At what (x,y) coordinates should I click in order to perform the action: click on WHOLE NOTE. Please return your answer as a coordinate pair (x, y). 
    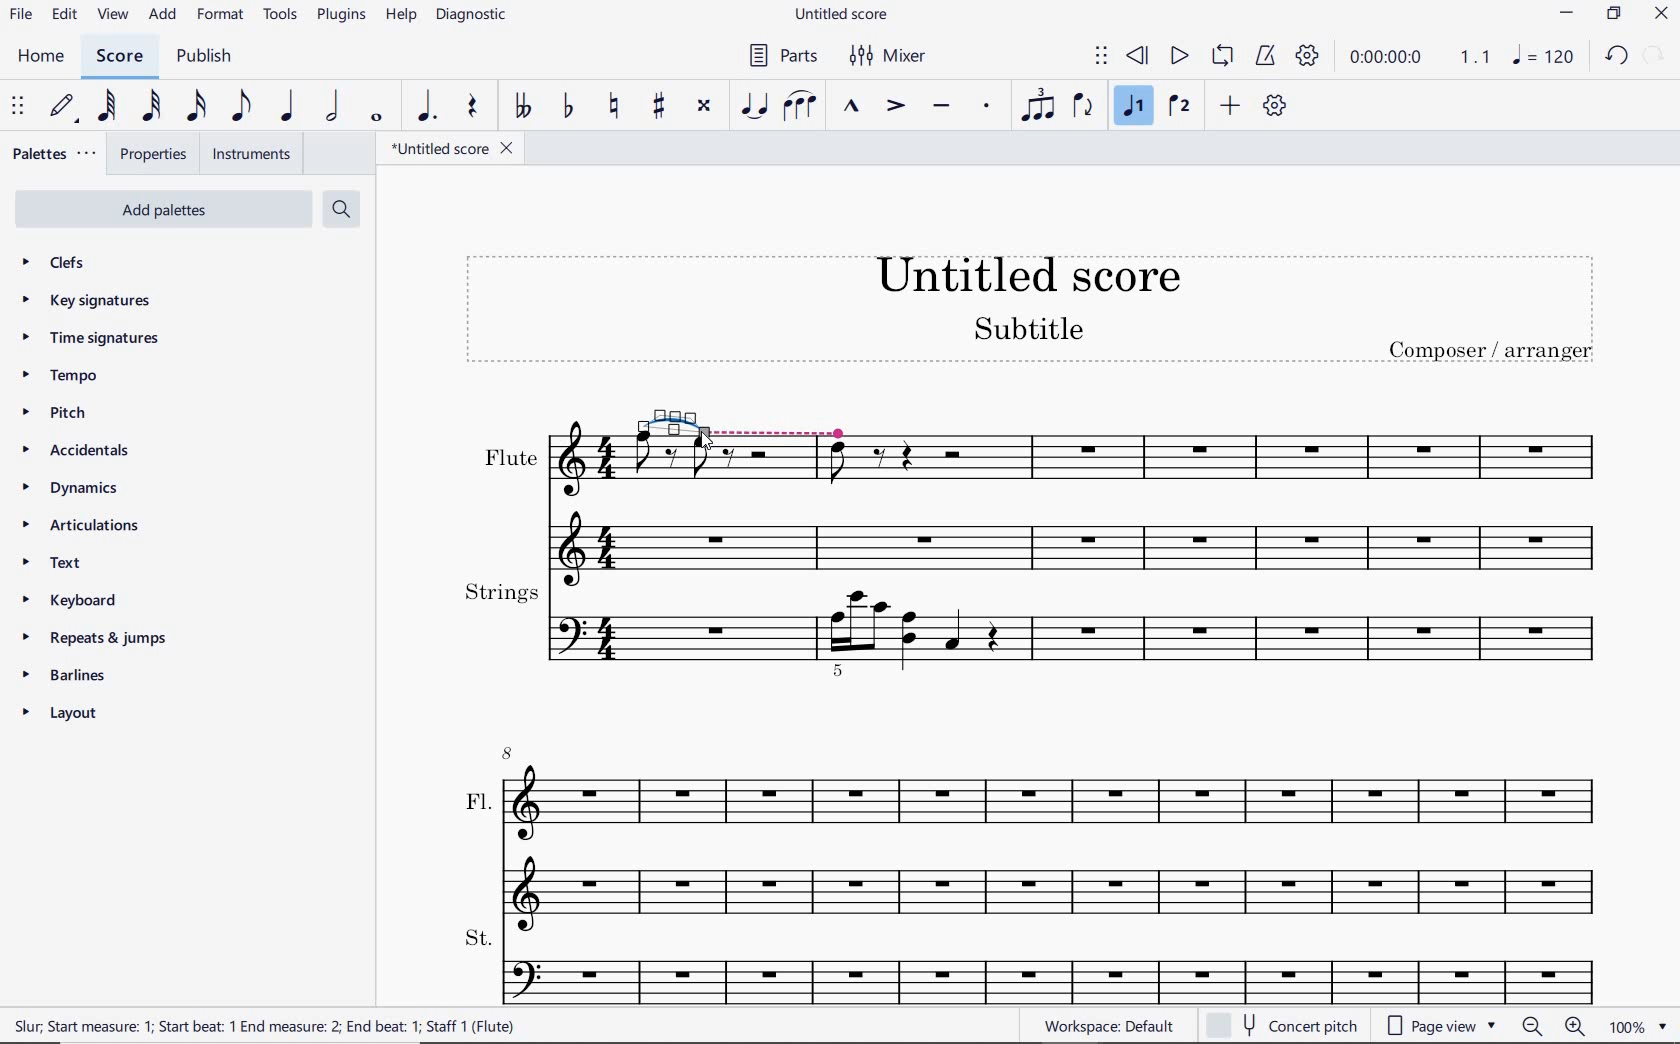
    Looking at the image, I should click on (378, 120).